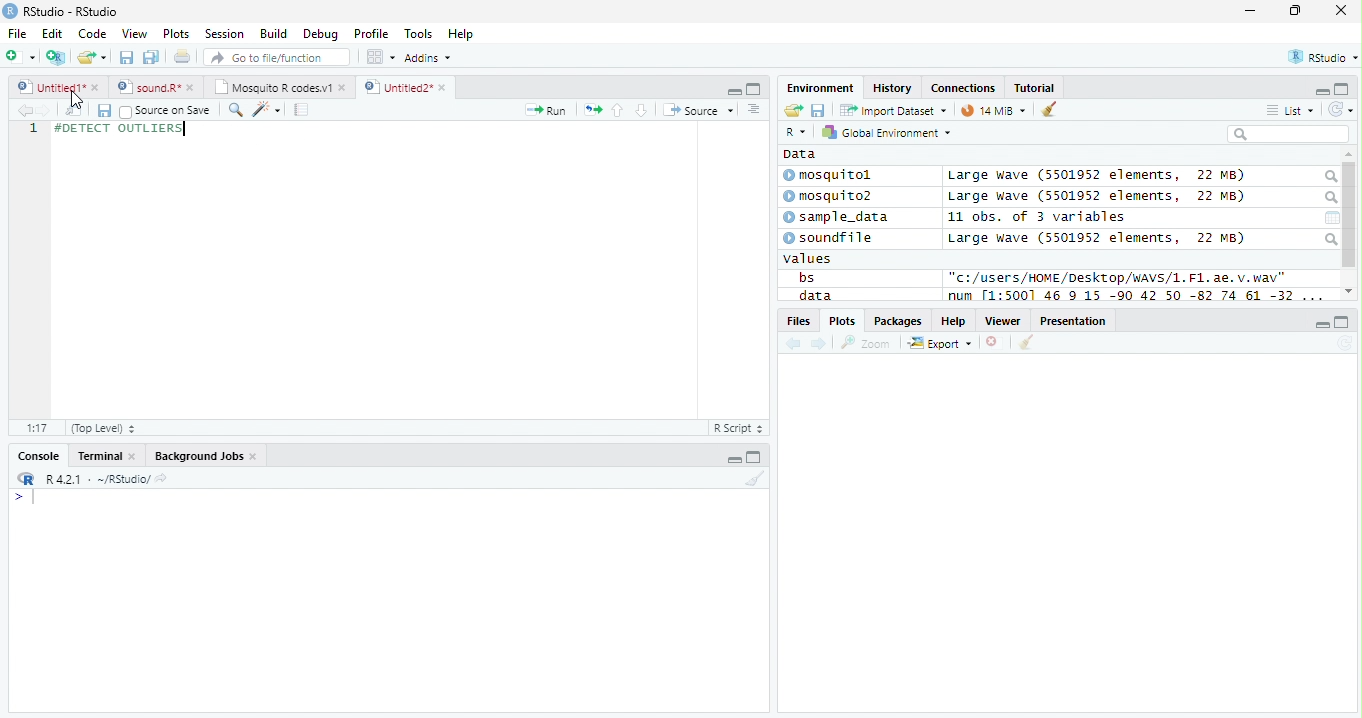  Describe the element at coordinates (98, 481) in the screenshot. I see `R 4.2.1 - ~/RStudio/` at that location.